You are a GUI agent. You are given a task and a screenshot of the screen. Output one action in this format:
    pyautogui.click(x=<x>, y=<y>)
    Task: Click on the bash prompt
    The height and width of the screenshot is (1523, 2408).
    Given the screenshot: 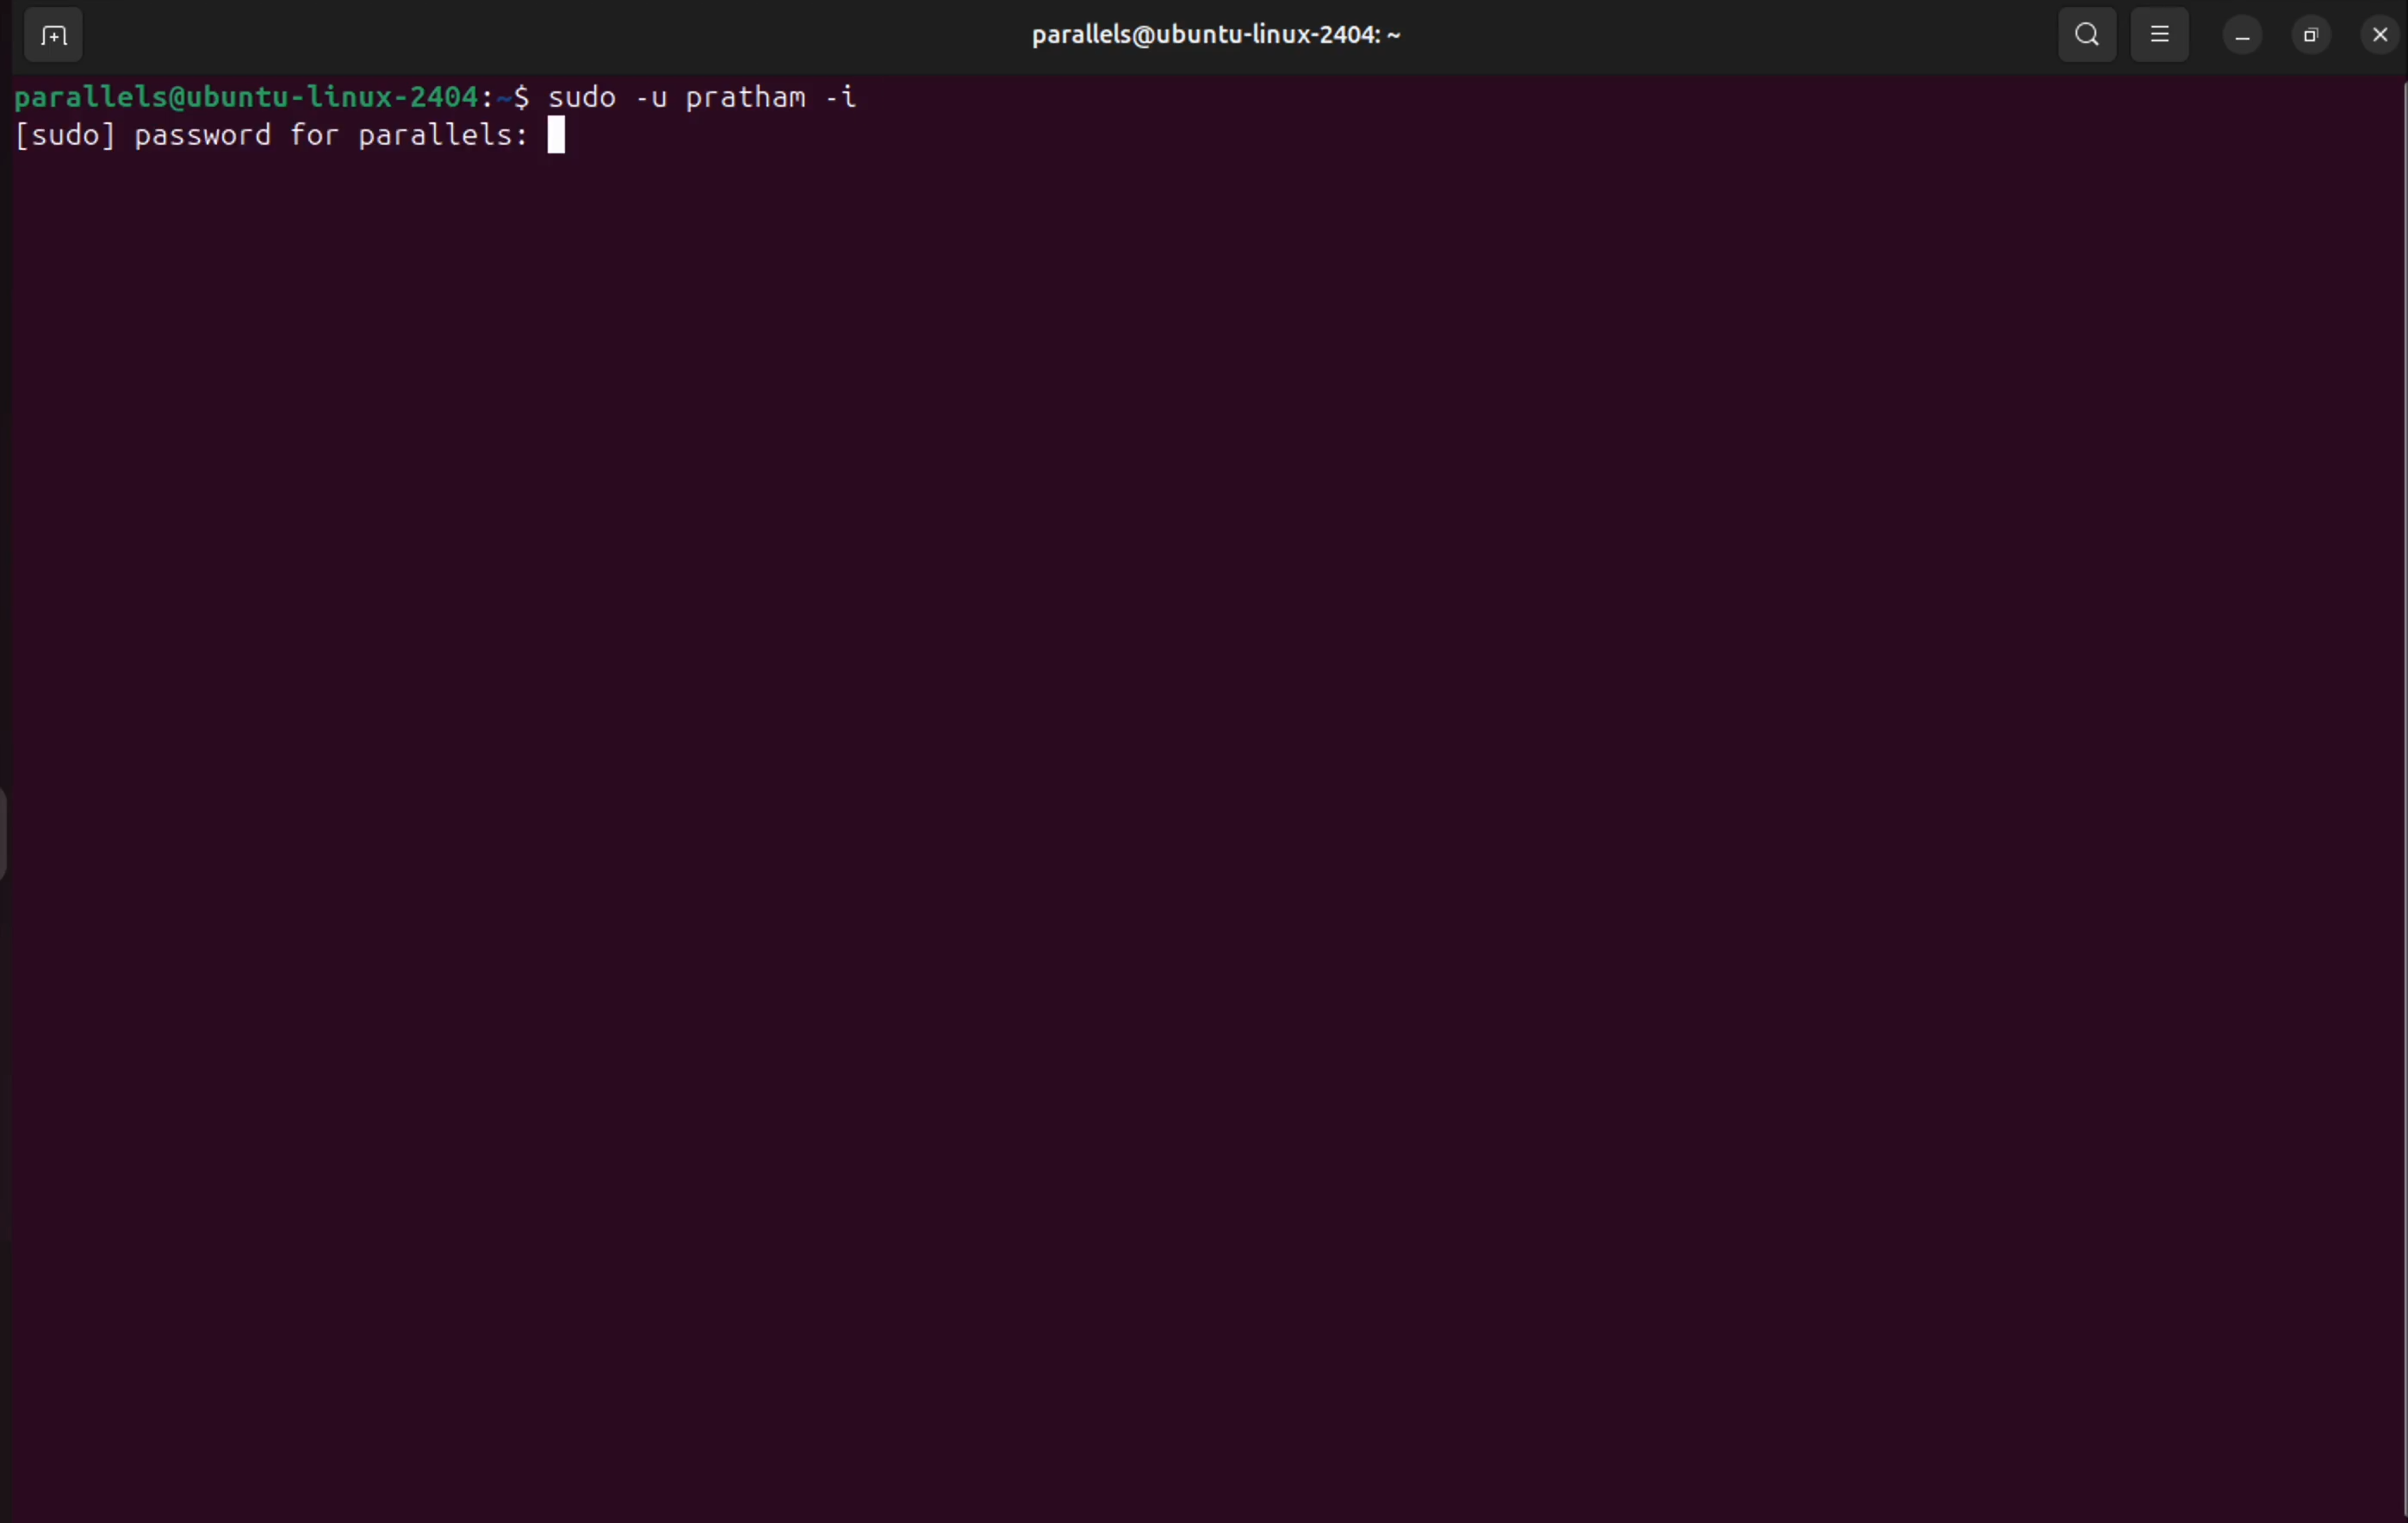 What is the action you would take?
    pyautogui.click(x=267, y=92)
    